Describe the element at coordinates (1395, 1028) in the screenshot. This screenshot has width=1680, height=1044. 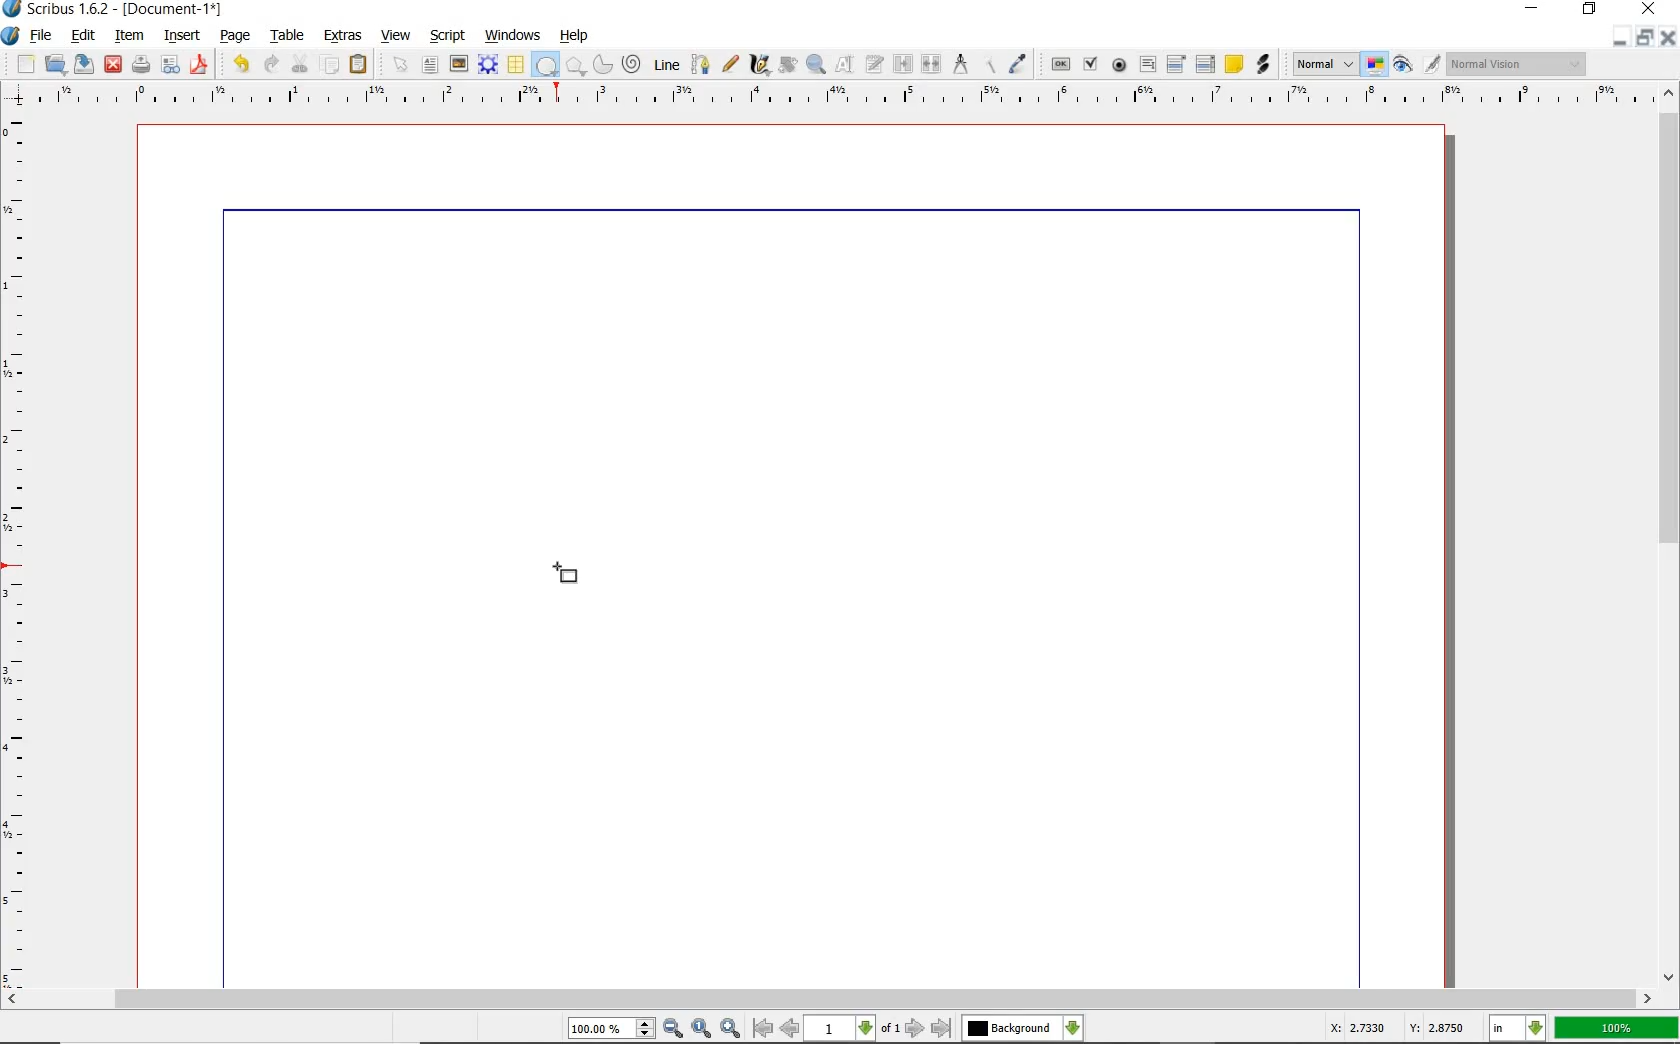
I see `coordinates` at that location.